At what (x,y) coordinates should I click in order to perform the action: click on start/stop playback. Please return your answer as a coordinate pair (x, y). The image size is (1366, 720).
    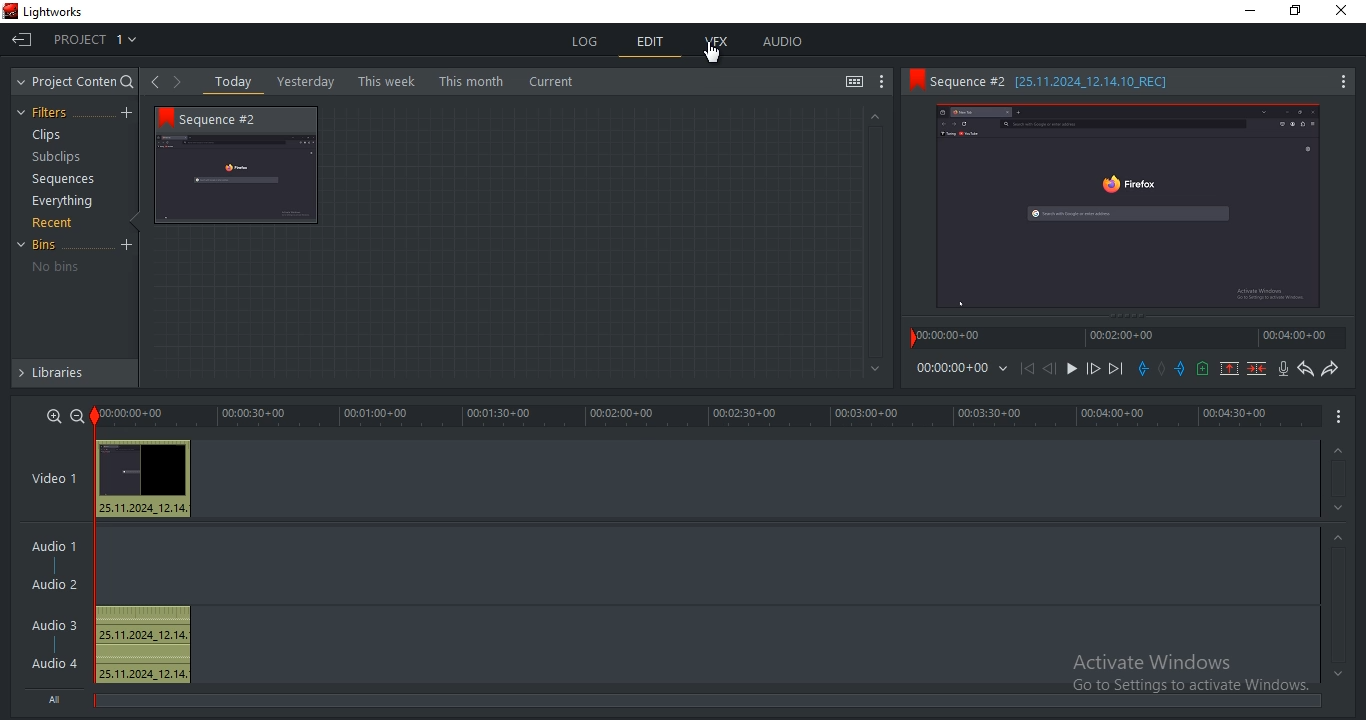
    Looking at the image, I should click on (1071, 369).